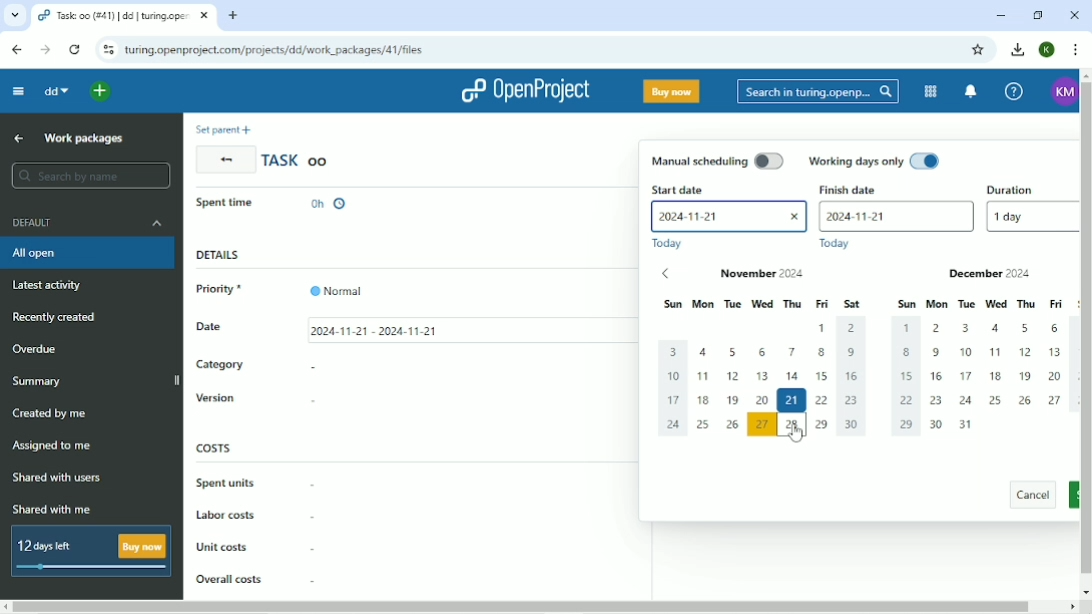  What do you see at coordinates (214, 447) in the screenshot?
I see `Costs` at bounding box center [214, 447].